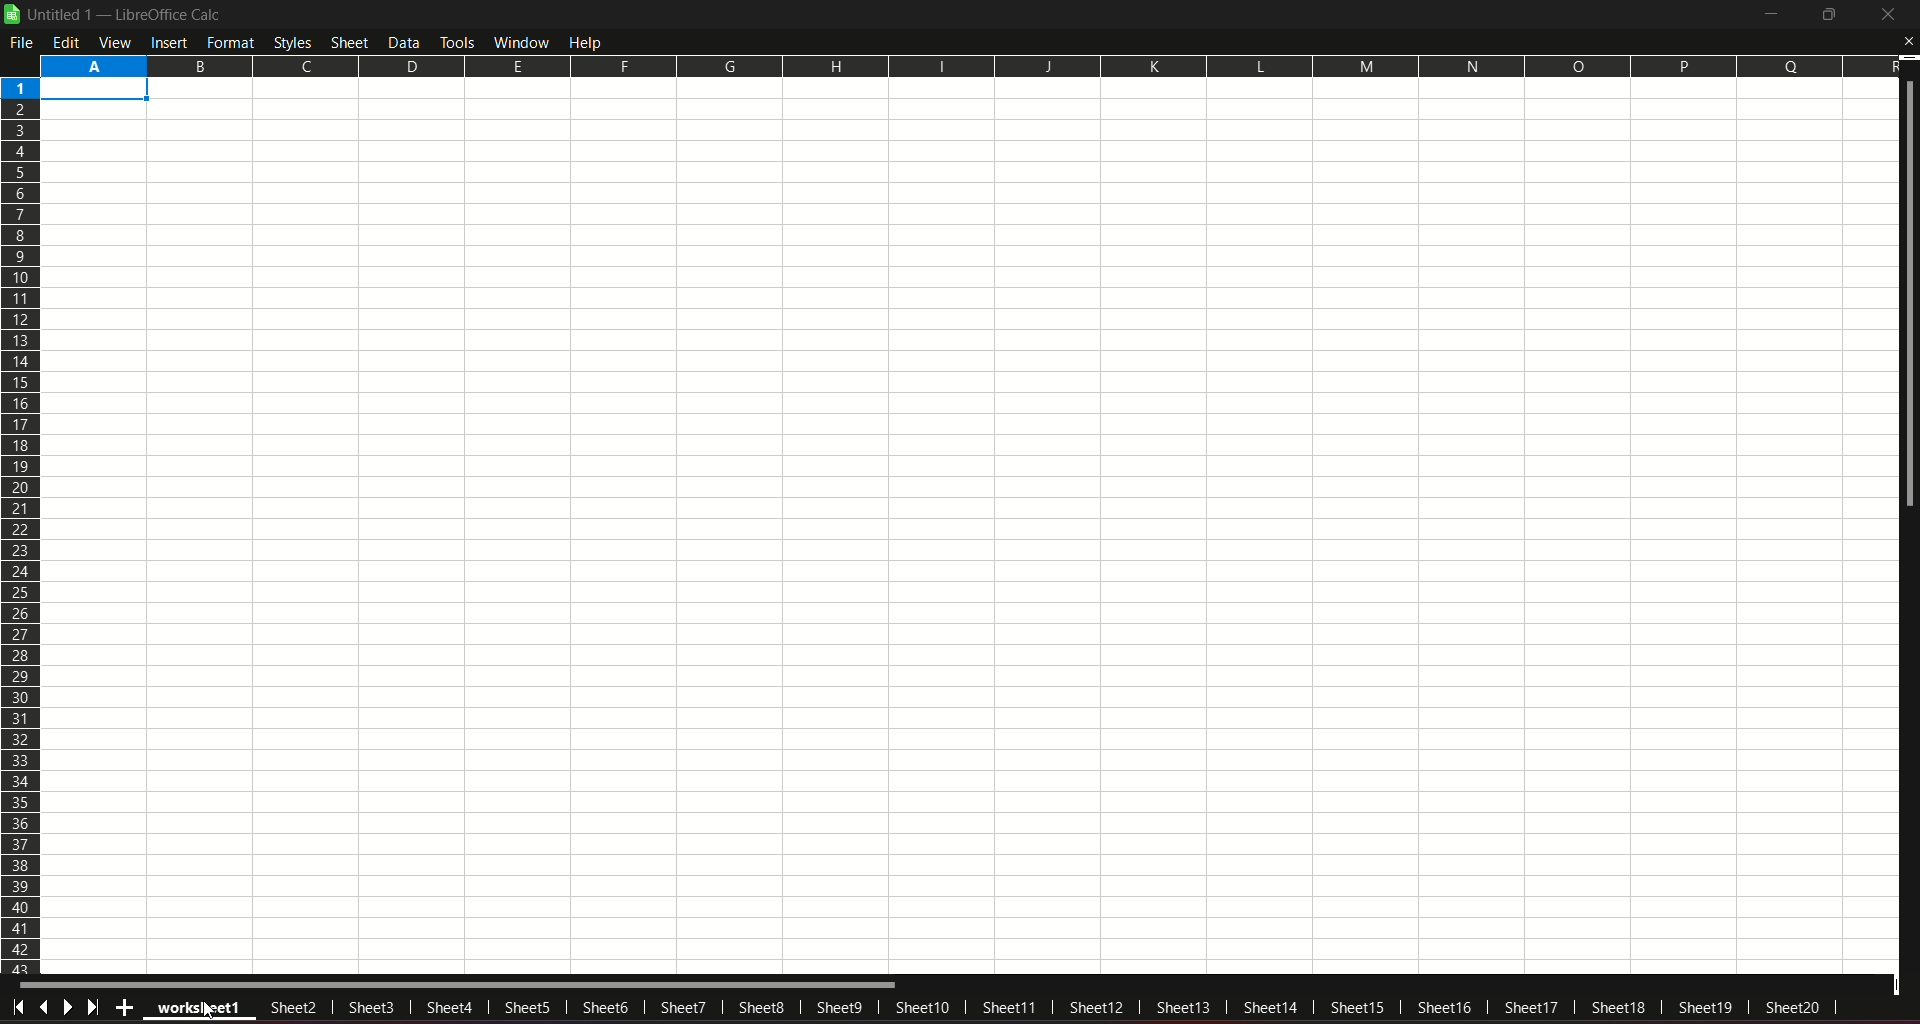  I want to click on Close, so click(1907, 42).